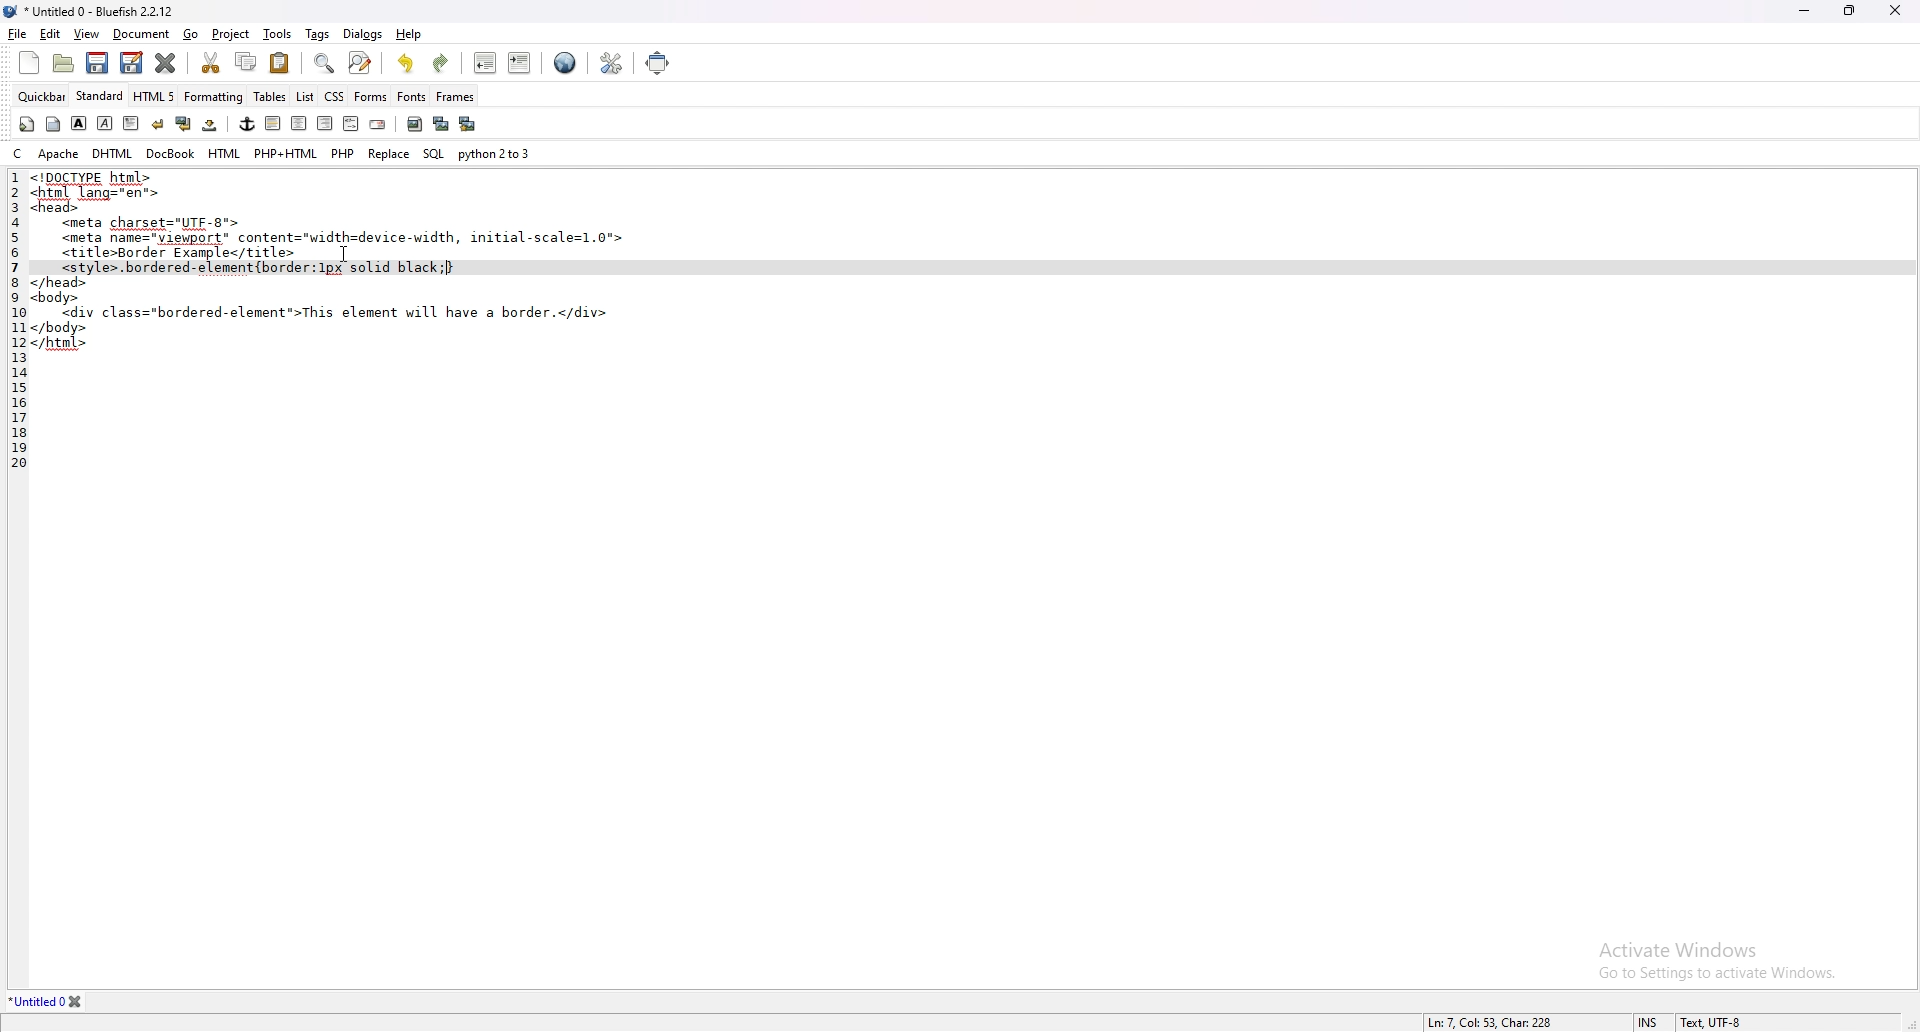 The width and height of the screenshot is (1920, 1032). I want to click on Cursor, so click(343, 254).